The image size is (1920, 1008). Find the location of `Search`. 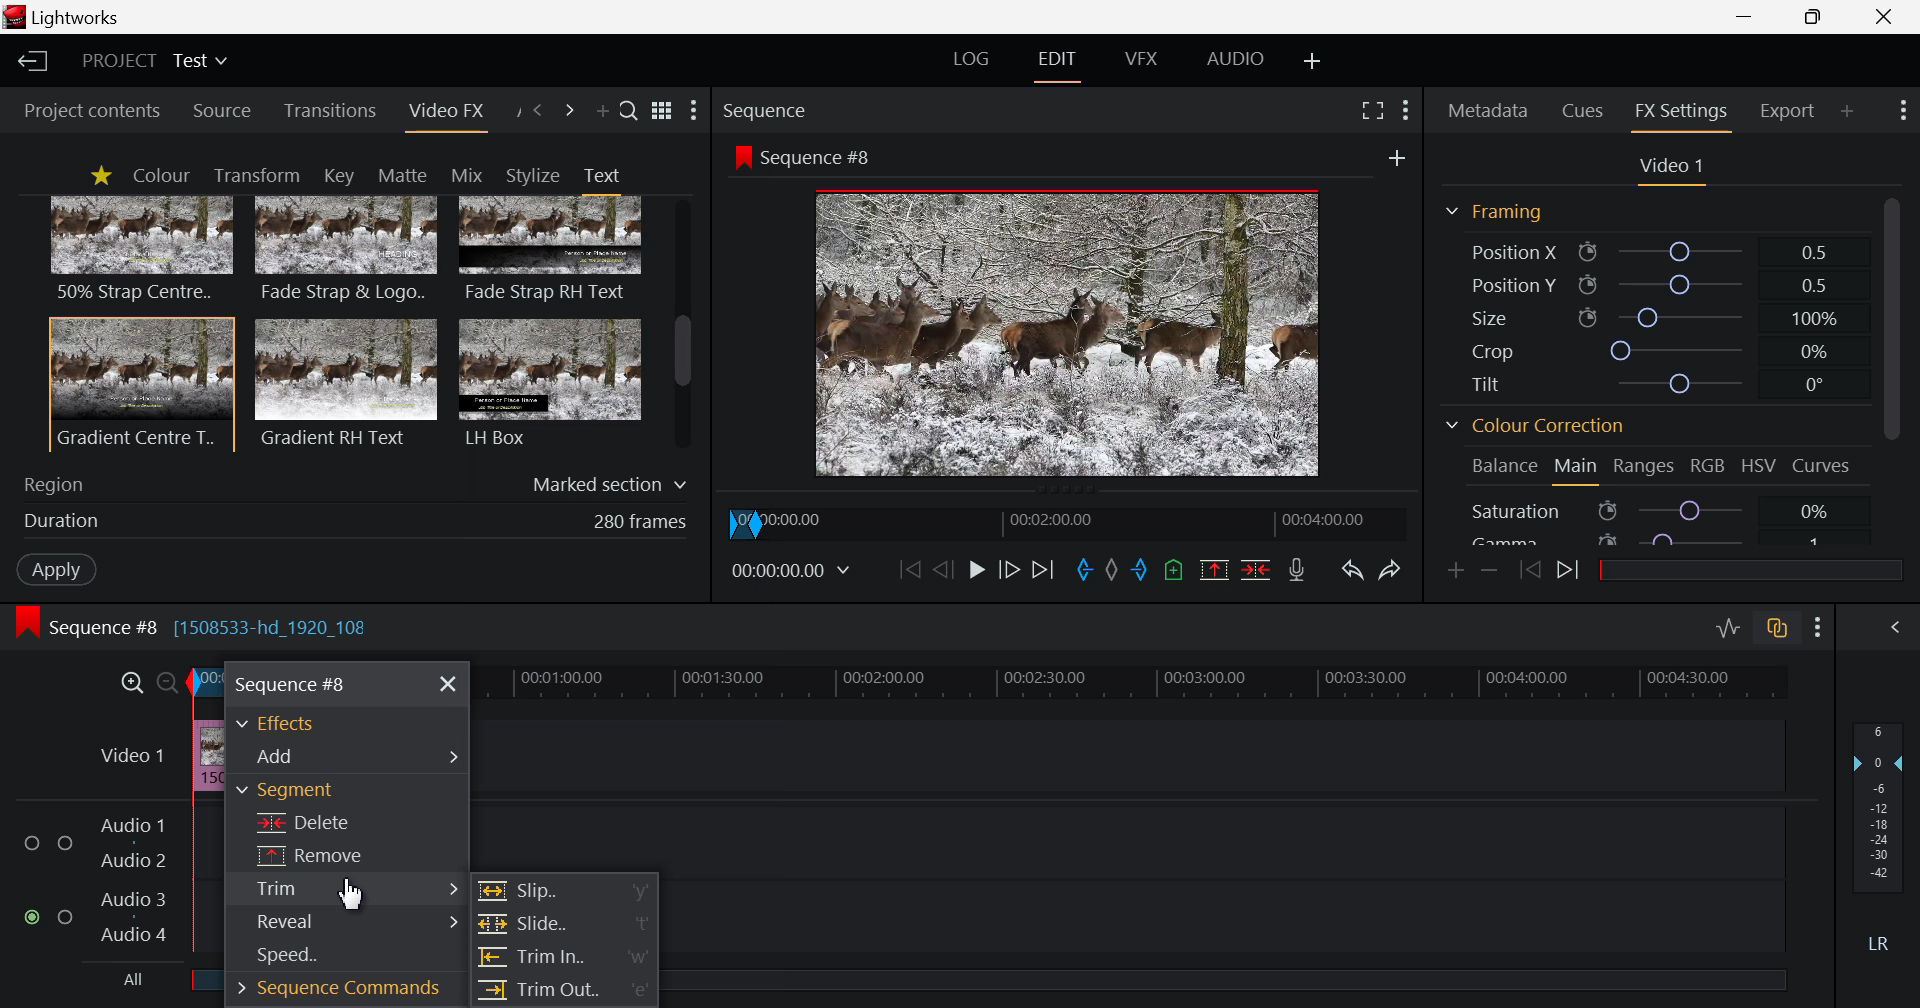

Search is located at coordinates (629, 113).